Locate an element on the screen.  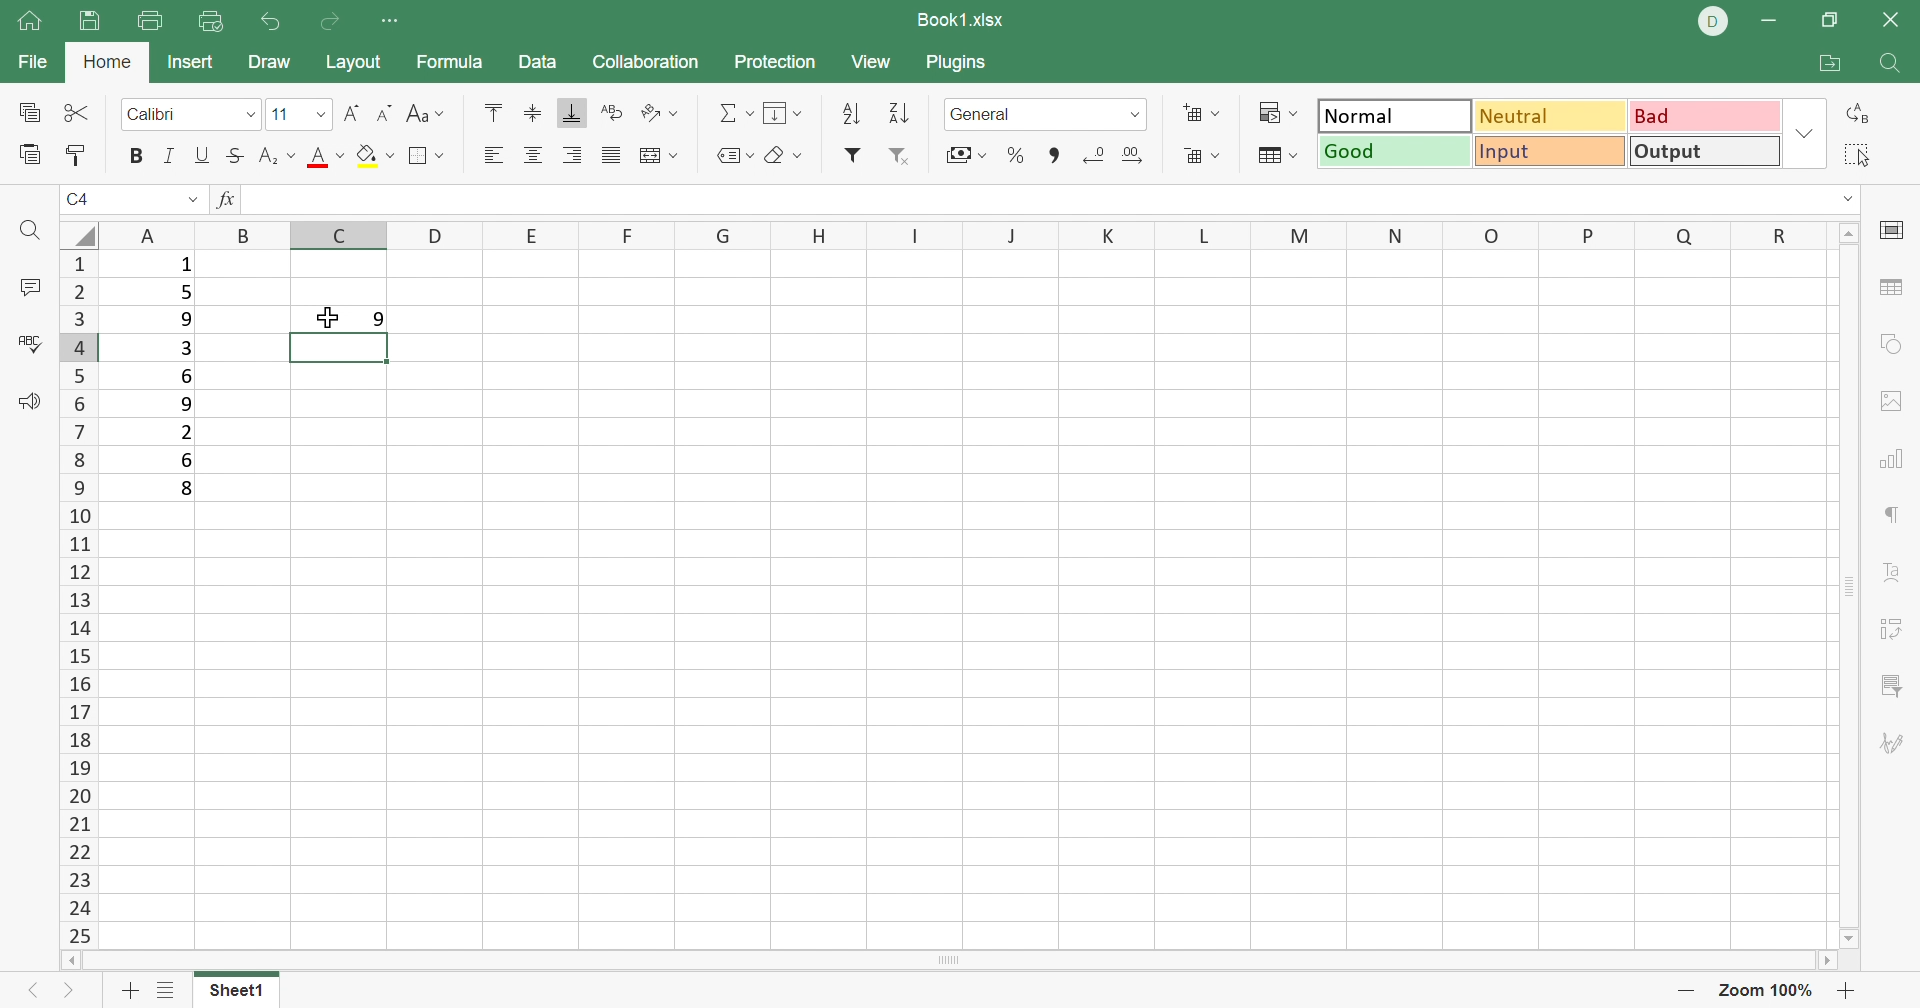
Increase decimal is located at coordinates (1135, 153).